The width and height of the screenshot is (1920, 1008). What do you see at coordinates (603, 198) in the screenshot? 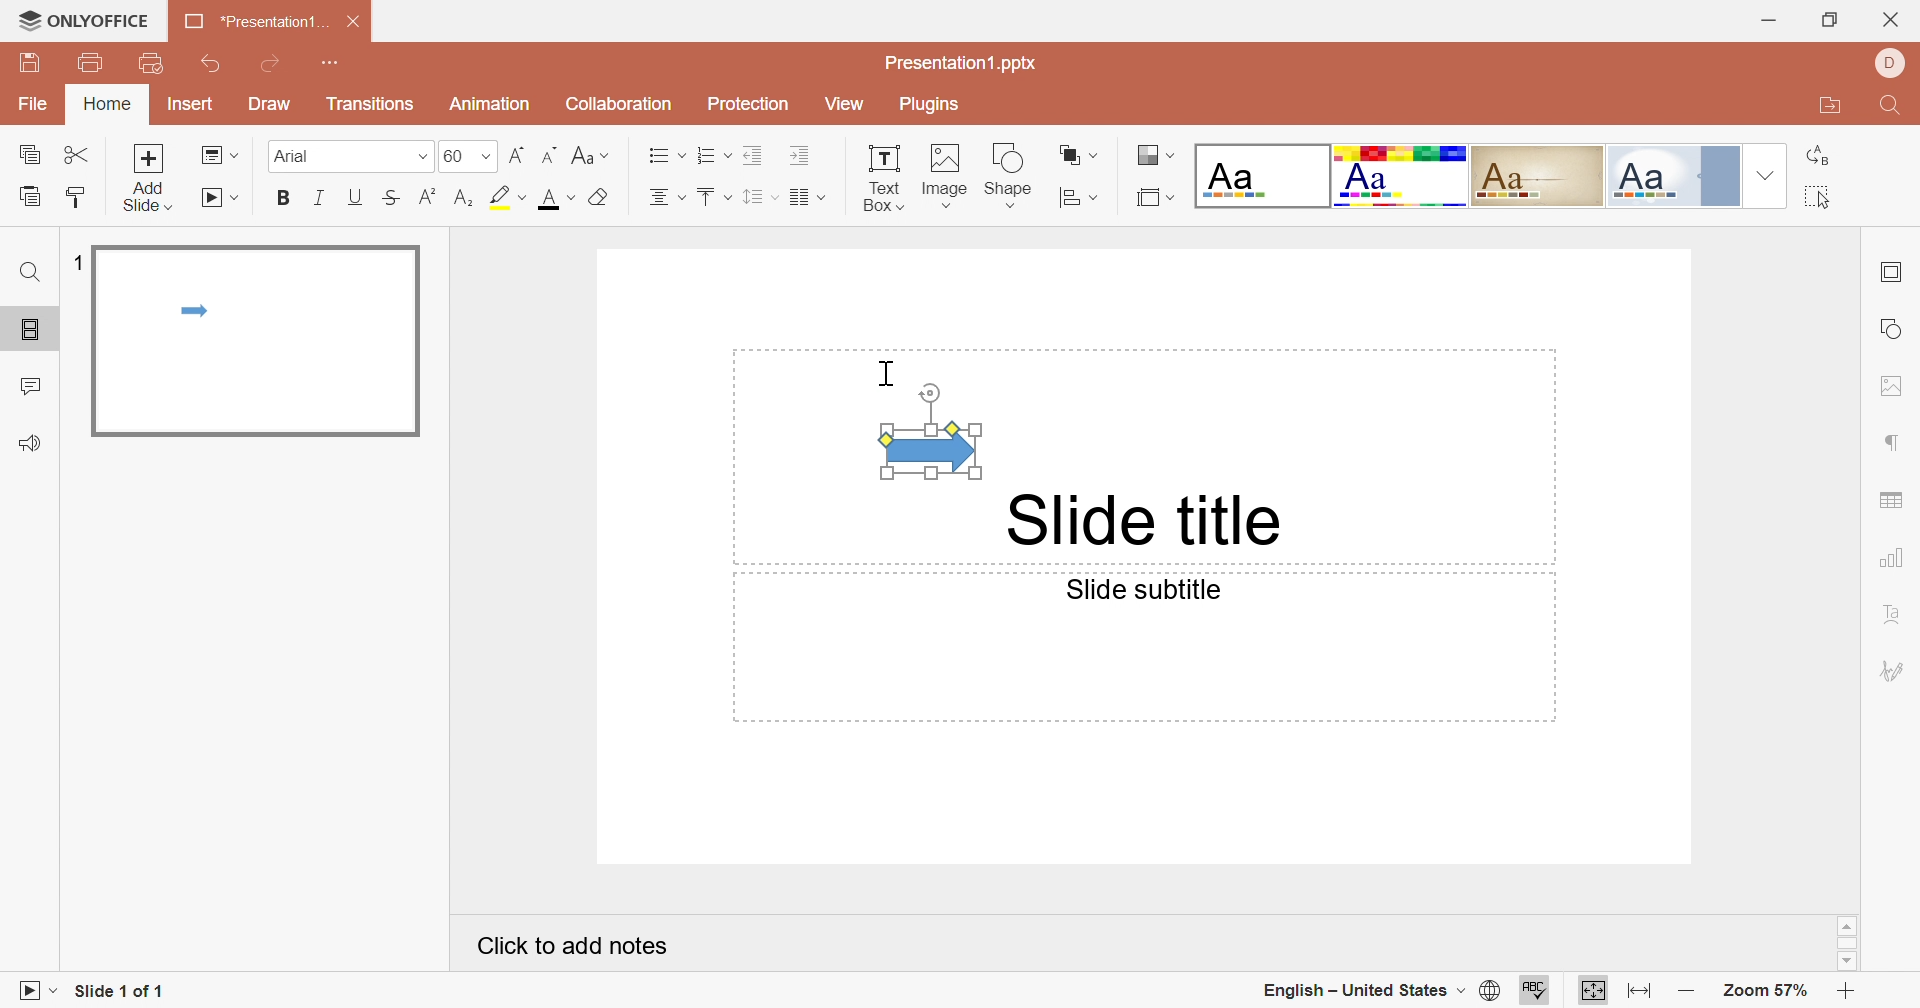
I see `Clear style` at bounding box center [603, 198].